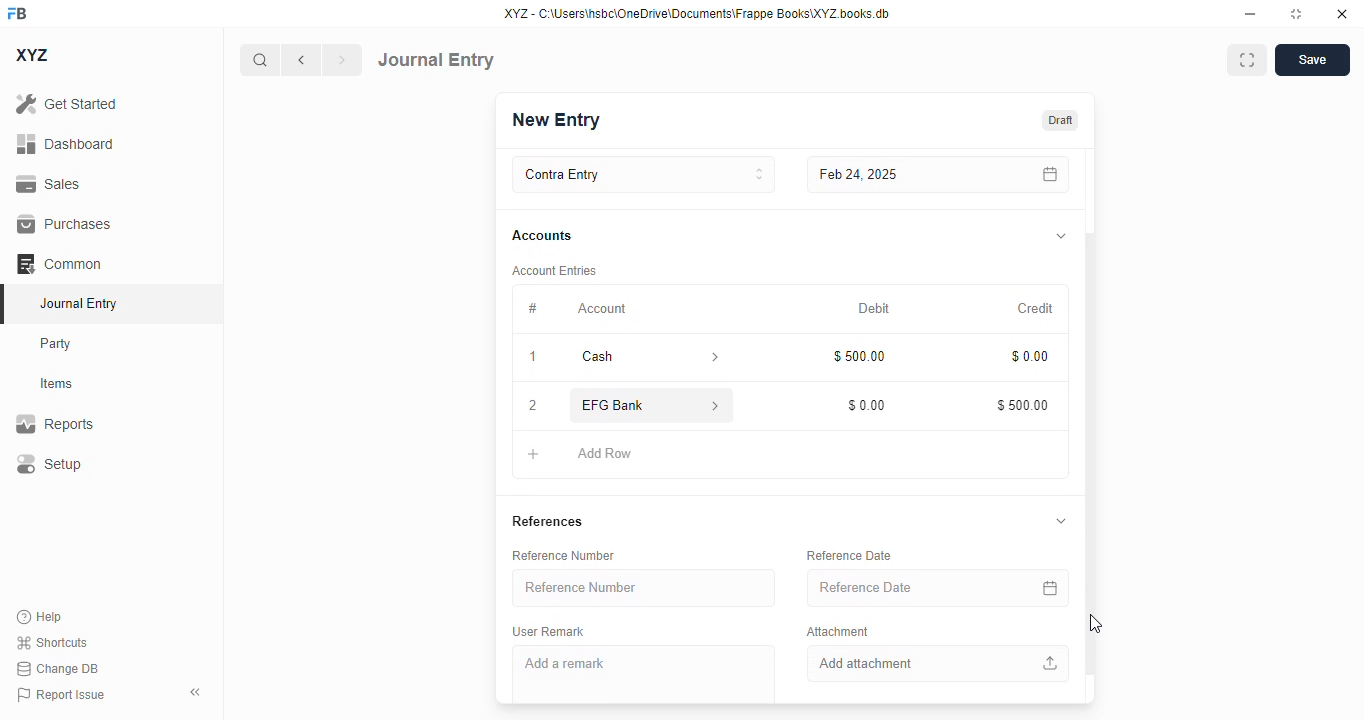 The width and height of the screenshot is (1364, 720). What do you see at coordinates (1061, 237) in the screenshot?
I see `toggle expand/collapse` at bounding box center [1061, 237].